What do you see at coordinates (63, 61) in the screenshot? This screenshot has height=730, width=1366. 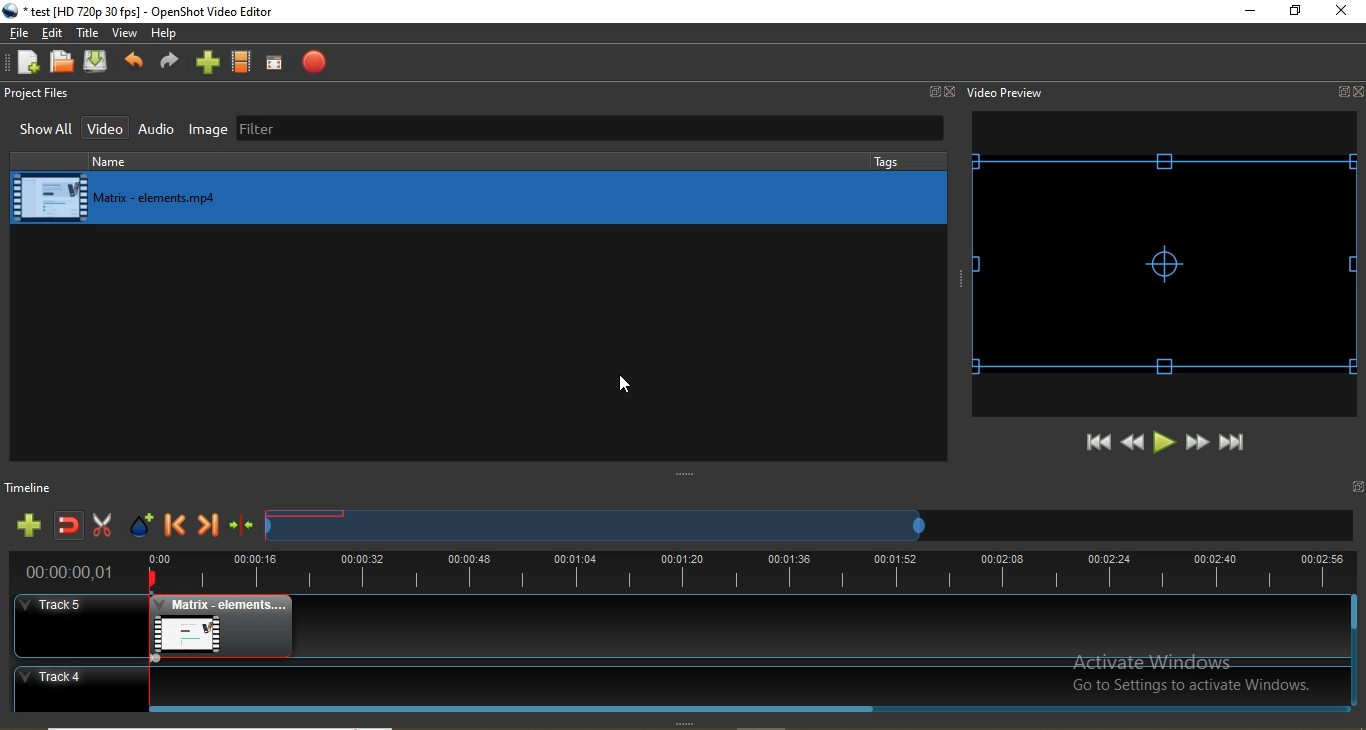 I see `Open project` at bounding box center [63, 61].